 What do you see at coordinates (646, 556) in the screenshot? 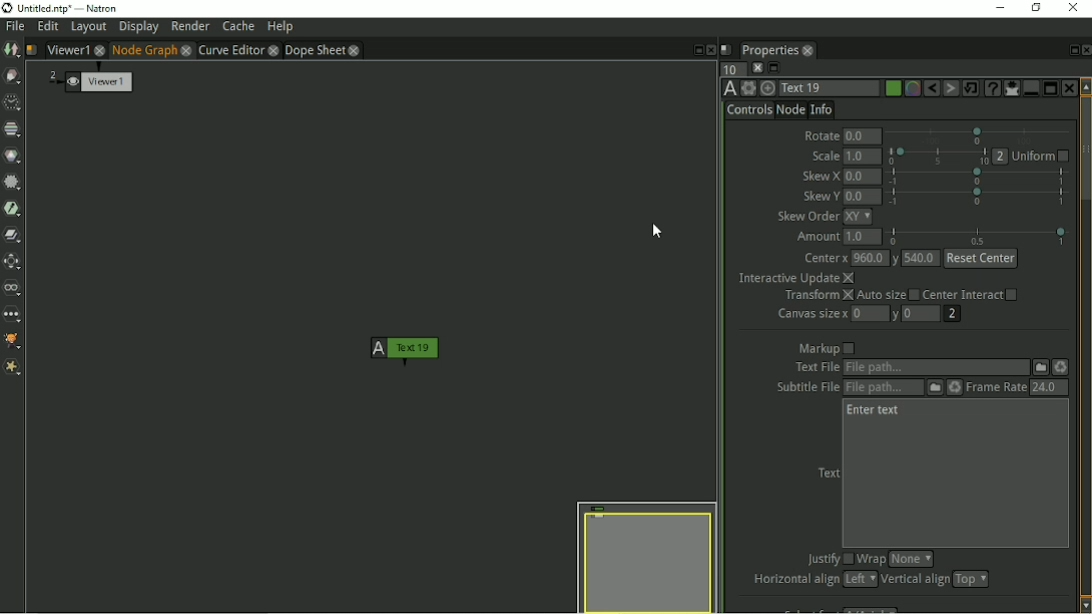
I see `Preview` at bounding box center [646, 556].